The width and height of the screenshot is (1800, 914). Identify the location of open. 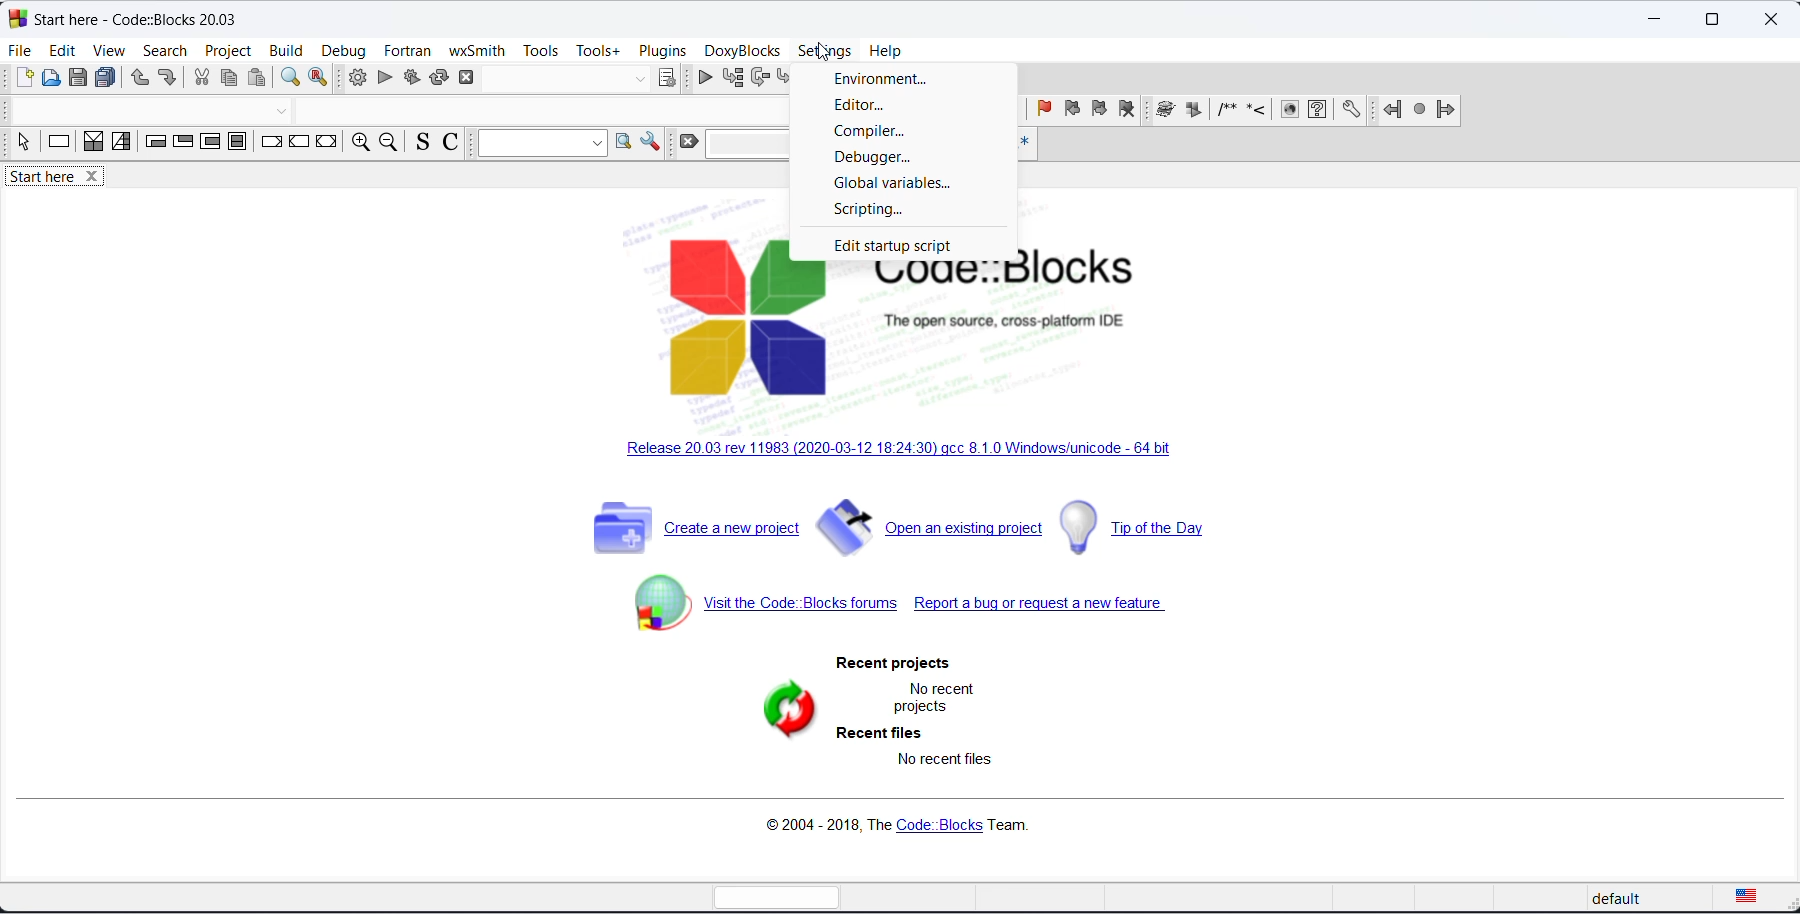
(50, 78).